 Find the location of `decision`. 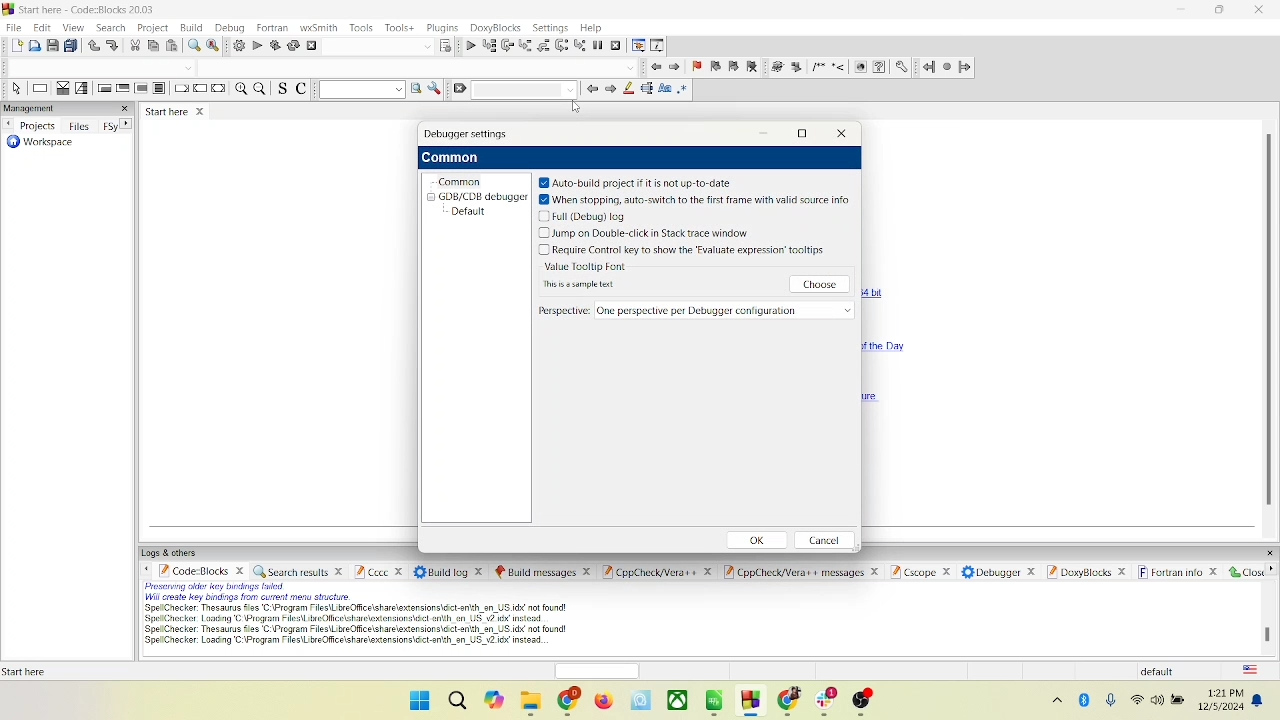

decision is located at coordinates (65, 90).